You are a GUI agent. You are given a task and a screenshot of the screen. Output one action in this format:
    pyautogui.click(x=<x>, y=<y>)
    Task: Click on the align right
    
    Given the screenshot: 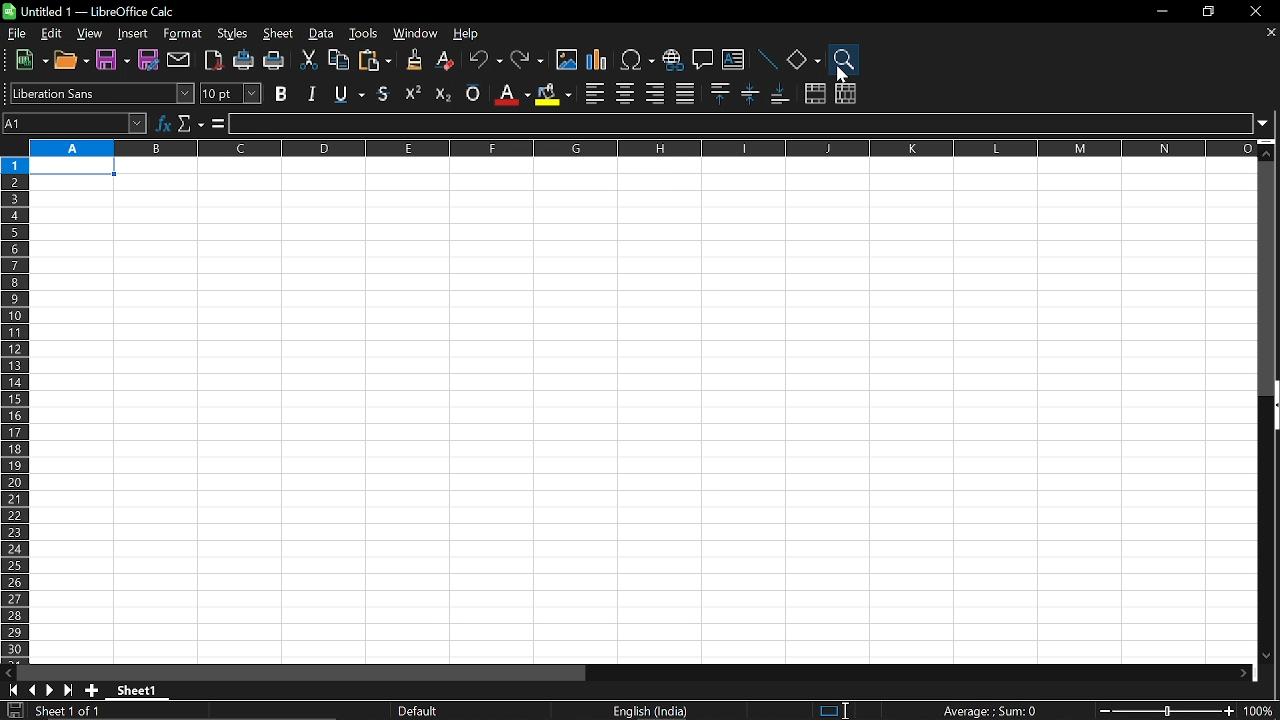 What is the action you would take?
    pyautogui.click(x=655, y=93)
    